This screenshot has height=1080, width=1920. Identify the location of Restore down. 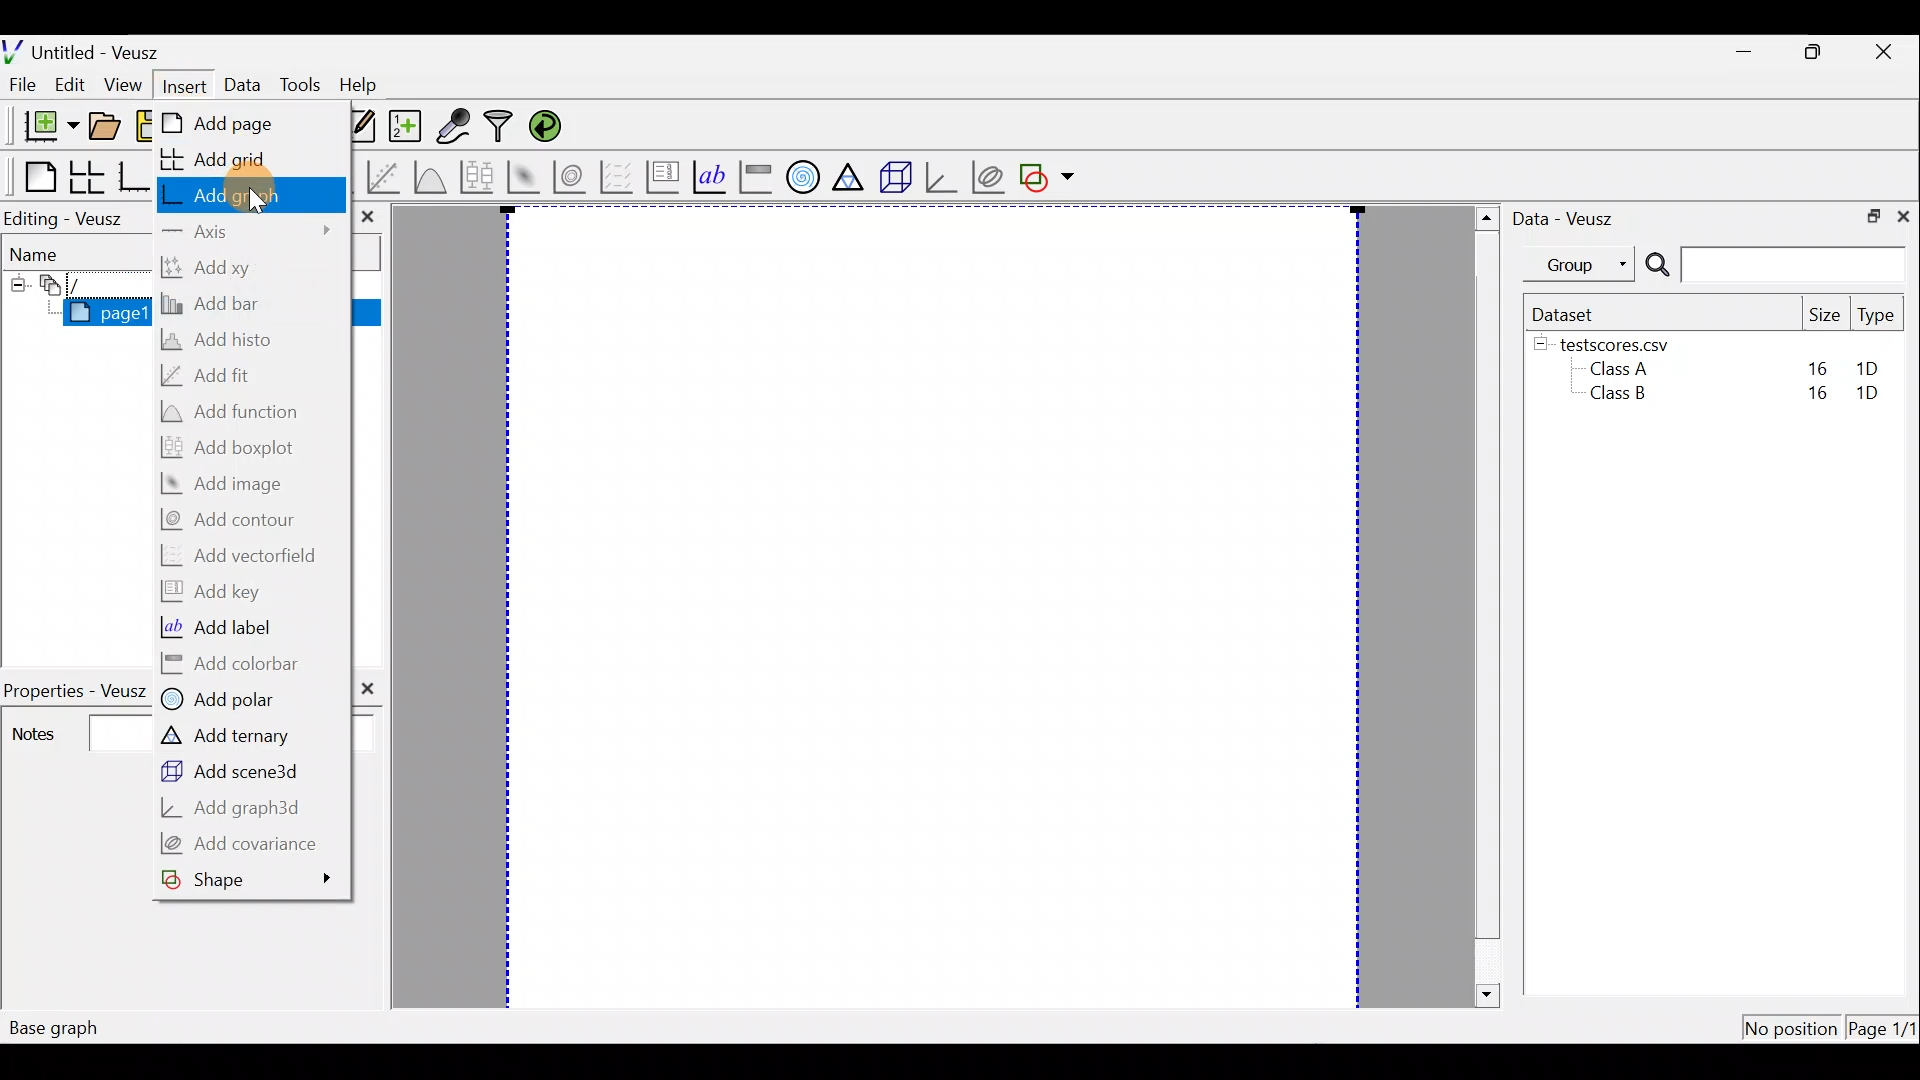
(1819, 53).